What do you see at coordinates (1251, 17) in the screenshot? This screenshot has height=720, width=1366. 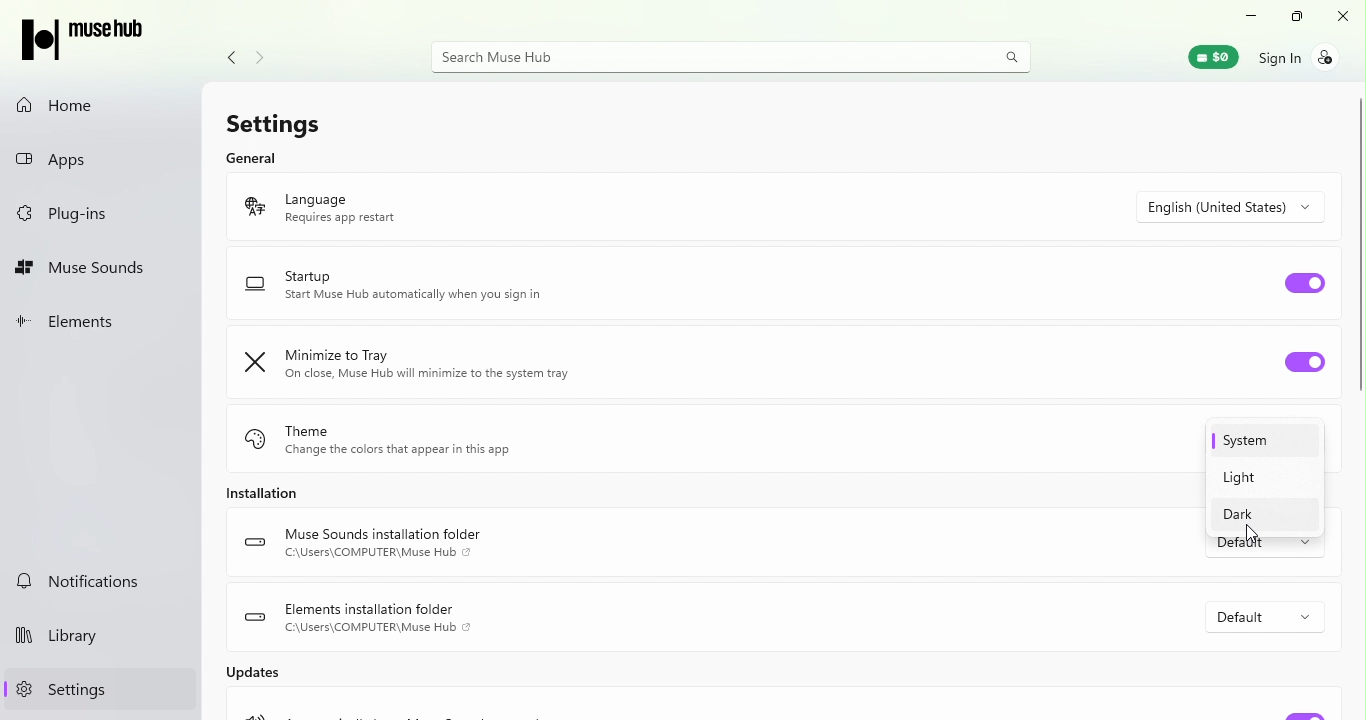 I see `Minimise` at bounding box center [1251, 17].